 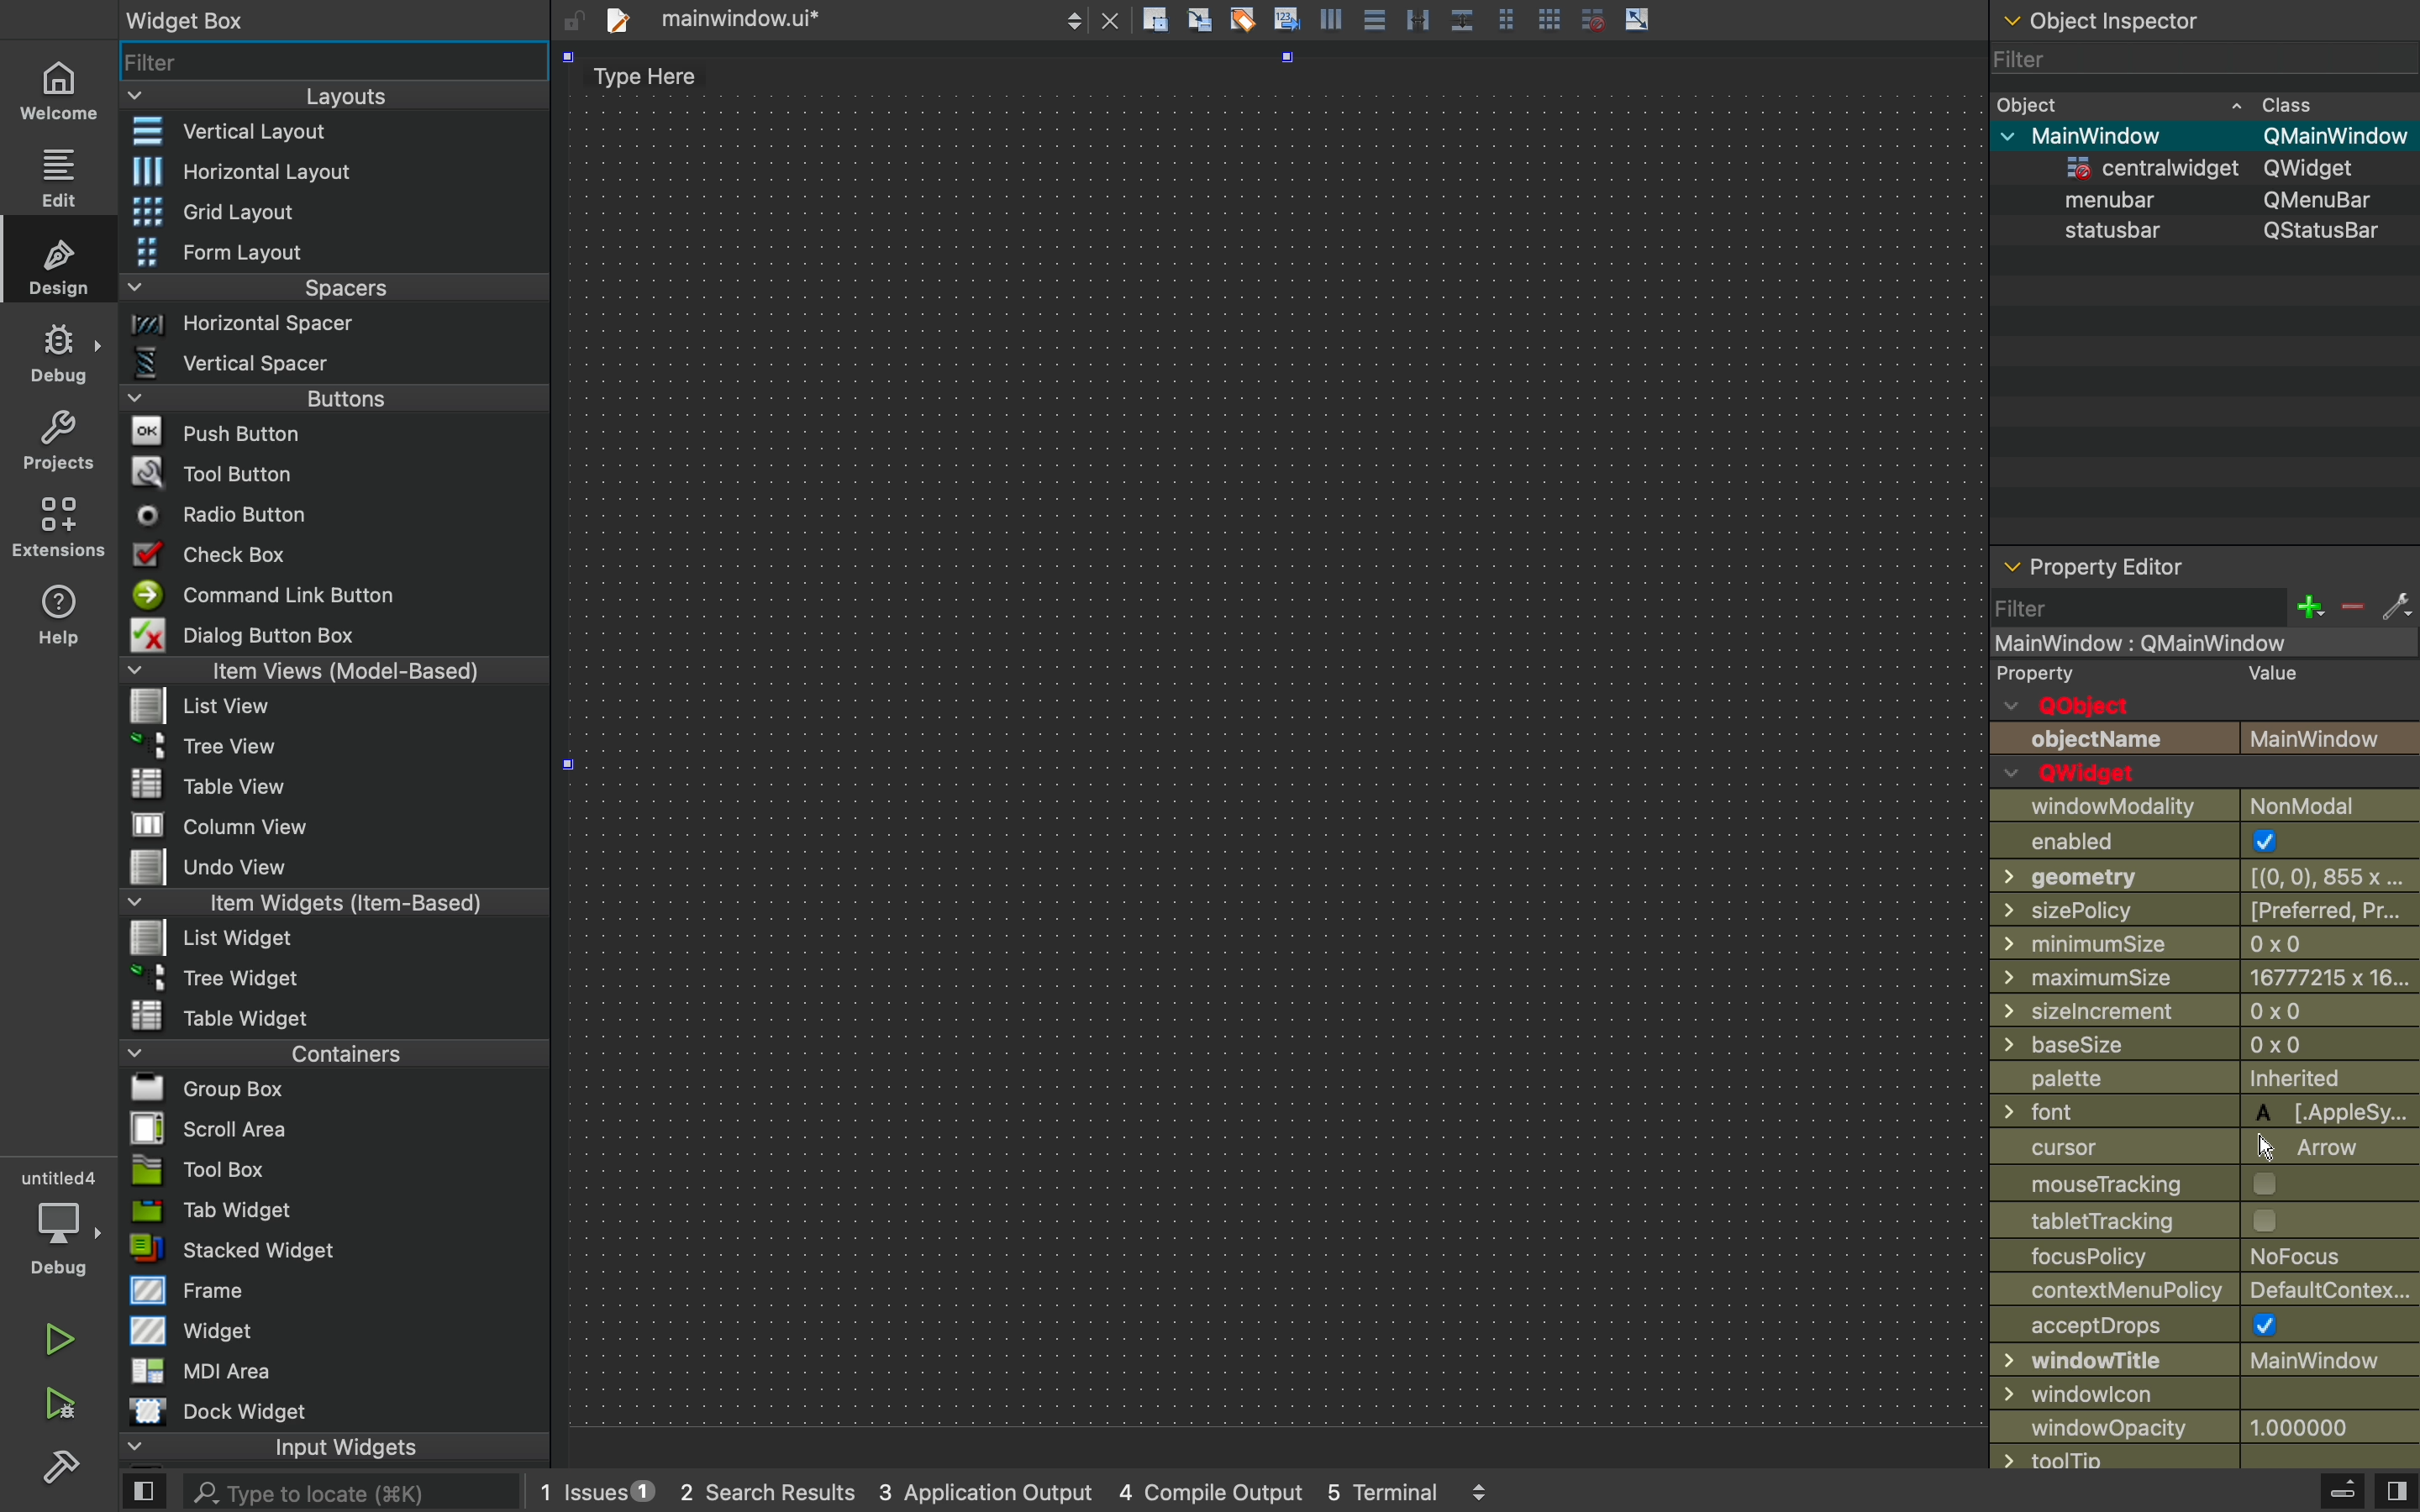 What do you see at coordinates (1053, 1490) in the screenshot?
I see `logs` at bounding box center [1053, 1490].